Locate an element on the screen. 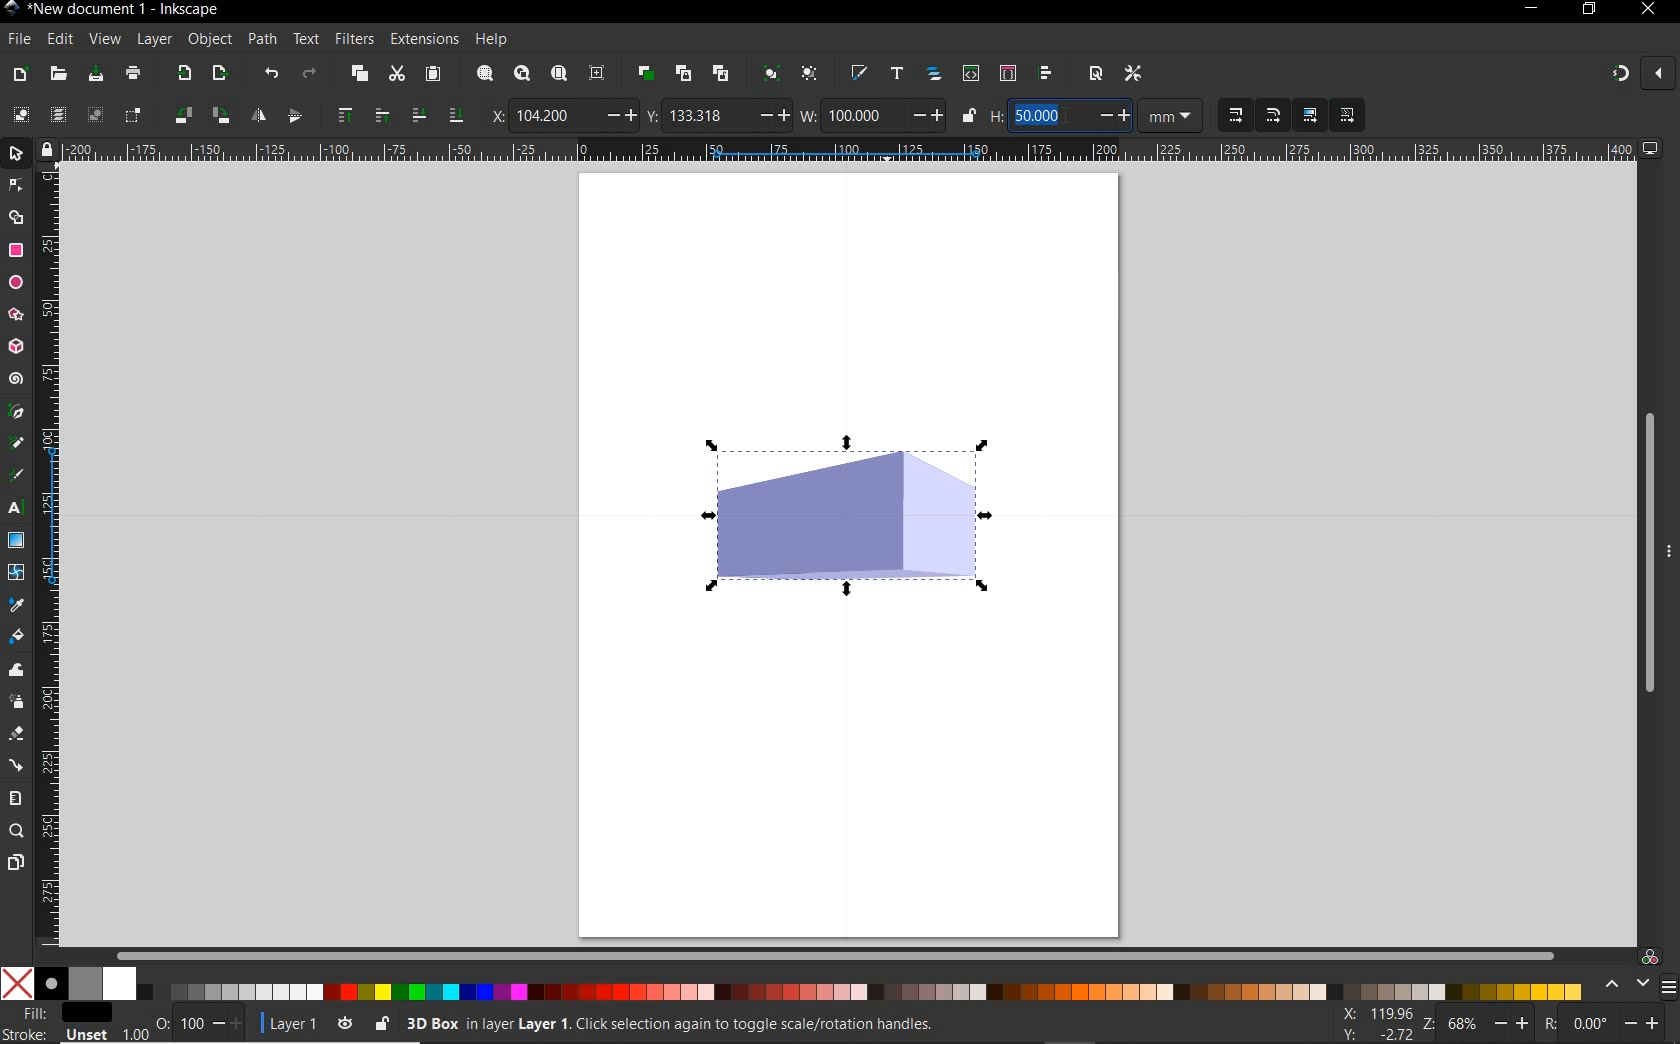 This screenshot has height=1044, width=1680. open selectors is located at coordinates (1007, 72).